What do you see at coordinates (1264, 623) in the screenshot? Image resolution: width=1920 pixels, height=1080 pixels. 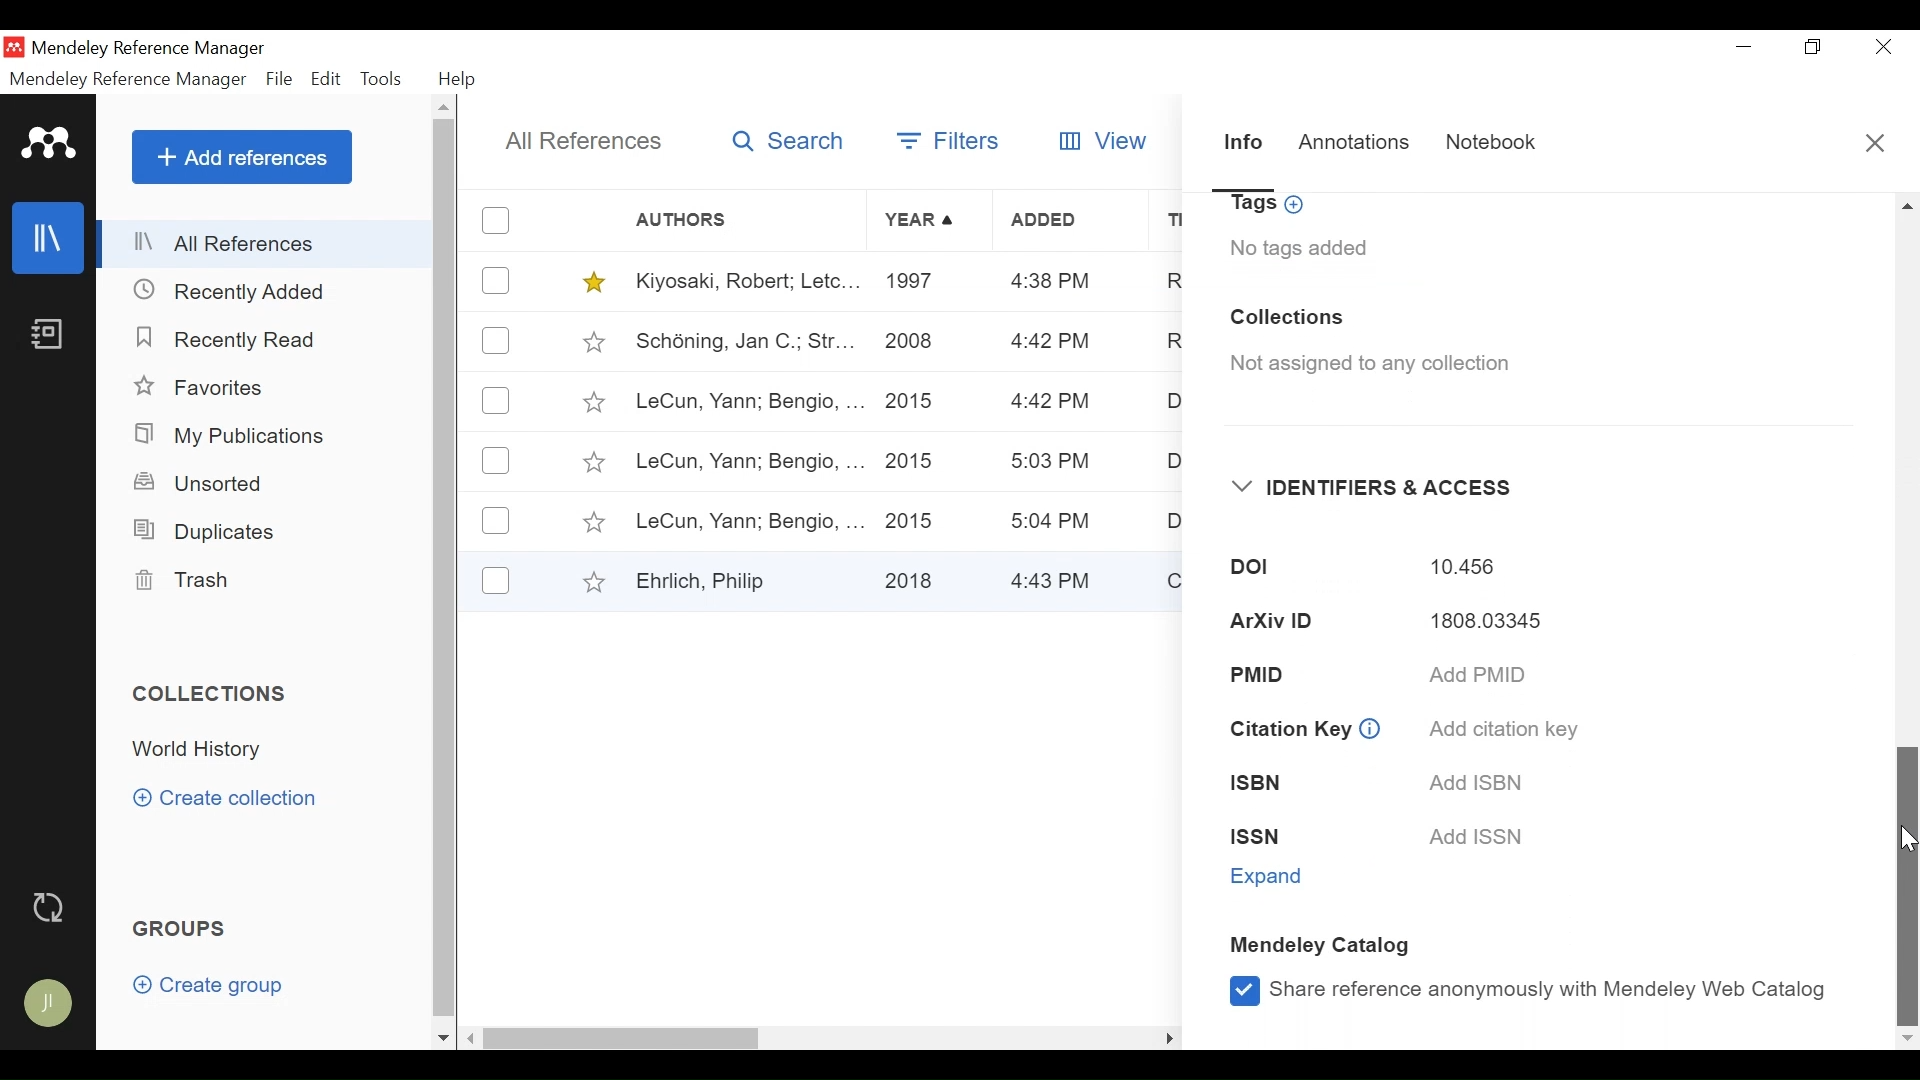 I see `ArXiv ID` at bounding box center [1264, 623].